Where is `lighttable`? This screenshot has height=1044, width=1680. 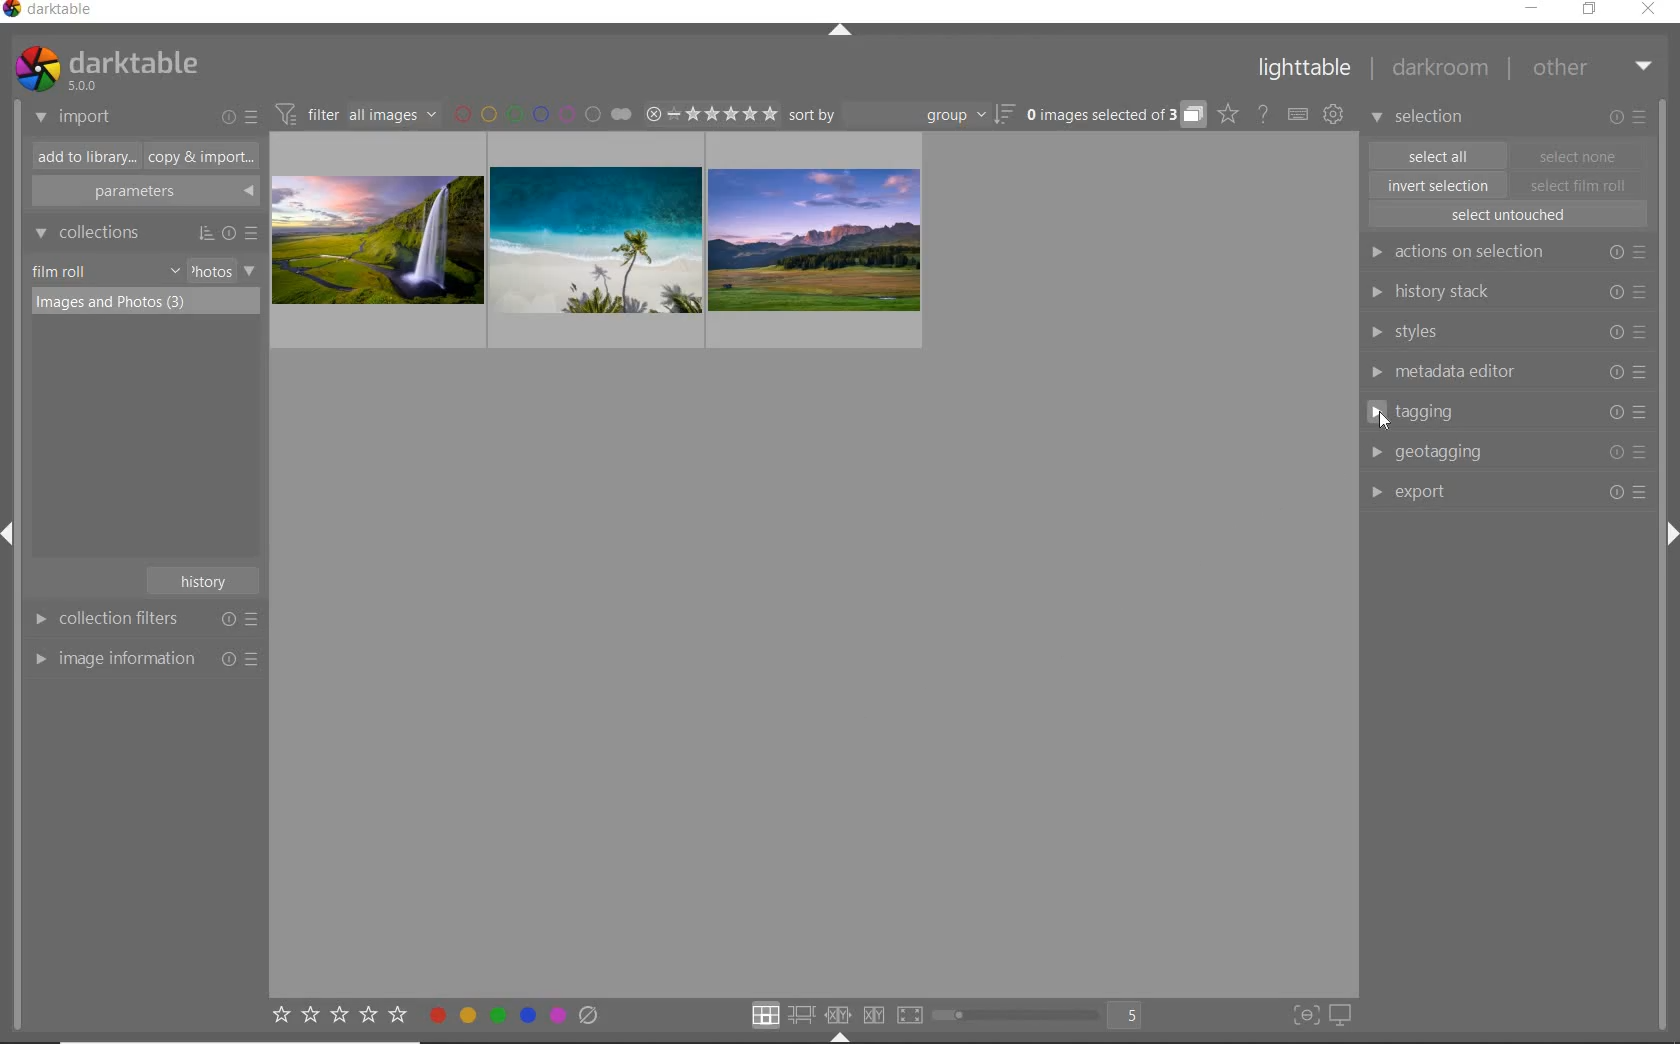
lighttable is located at coordinates (1305, 72).